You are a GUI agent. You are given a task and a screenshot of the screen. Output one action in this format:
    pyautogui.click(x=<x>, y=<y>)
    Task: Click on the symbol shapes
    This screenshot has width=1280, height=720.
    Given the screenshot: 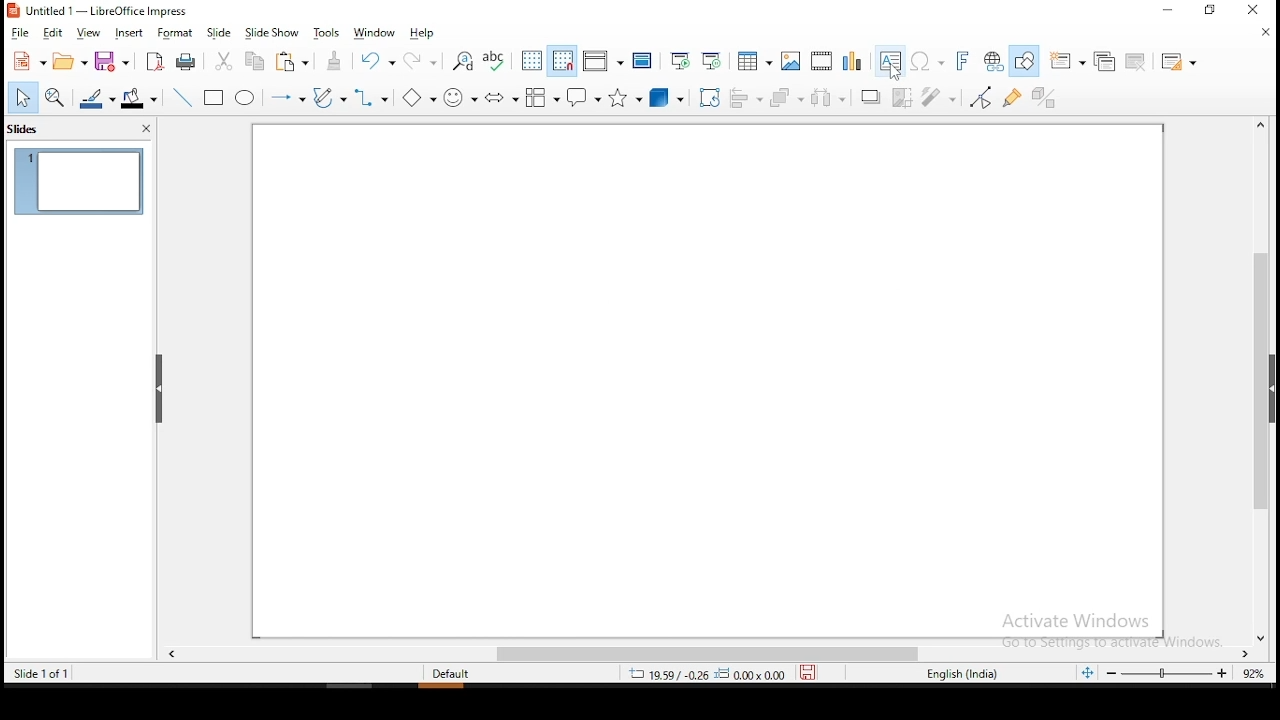 What is the action you would take?
    pyautogui.click(x=460, y=96)
    